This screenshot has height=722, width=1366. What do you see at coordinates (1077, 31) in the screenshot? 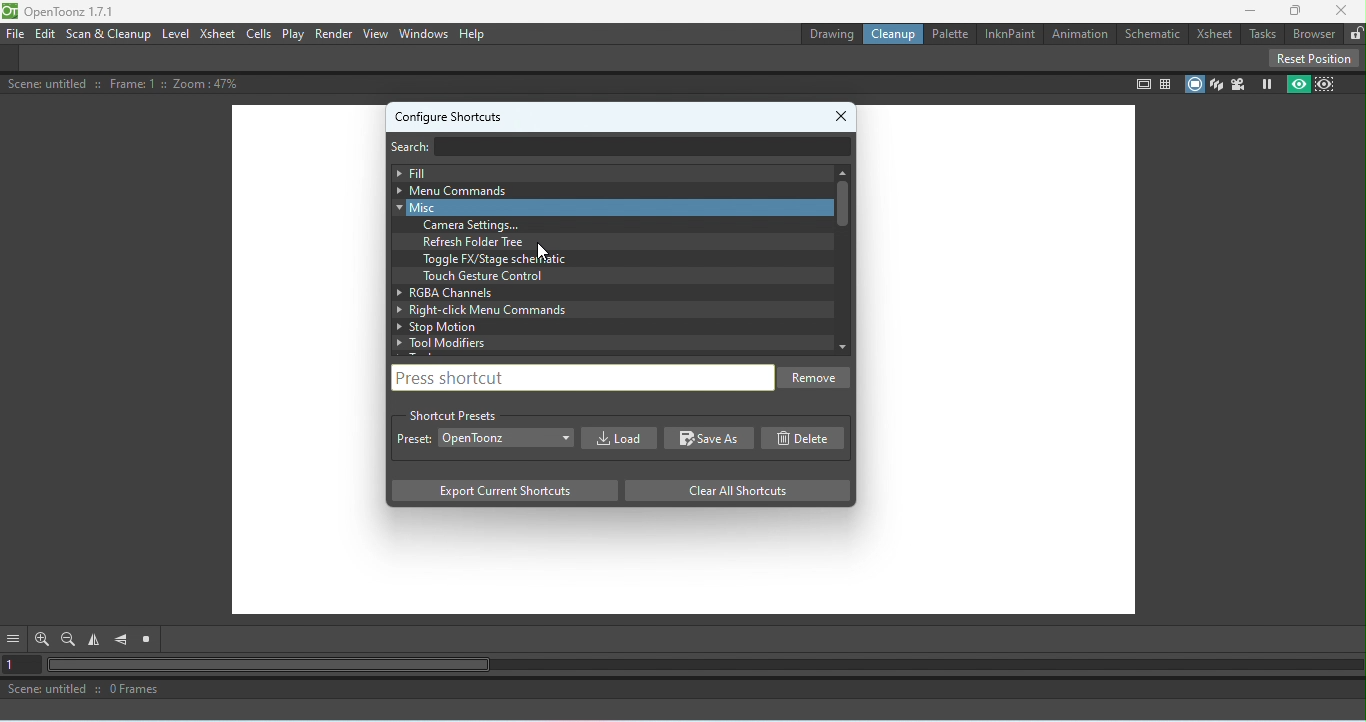
I see `Animation` at bounding box center [1077, 31].